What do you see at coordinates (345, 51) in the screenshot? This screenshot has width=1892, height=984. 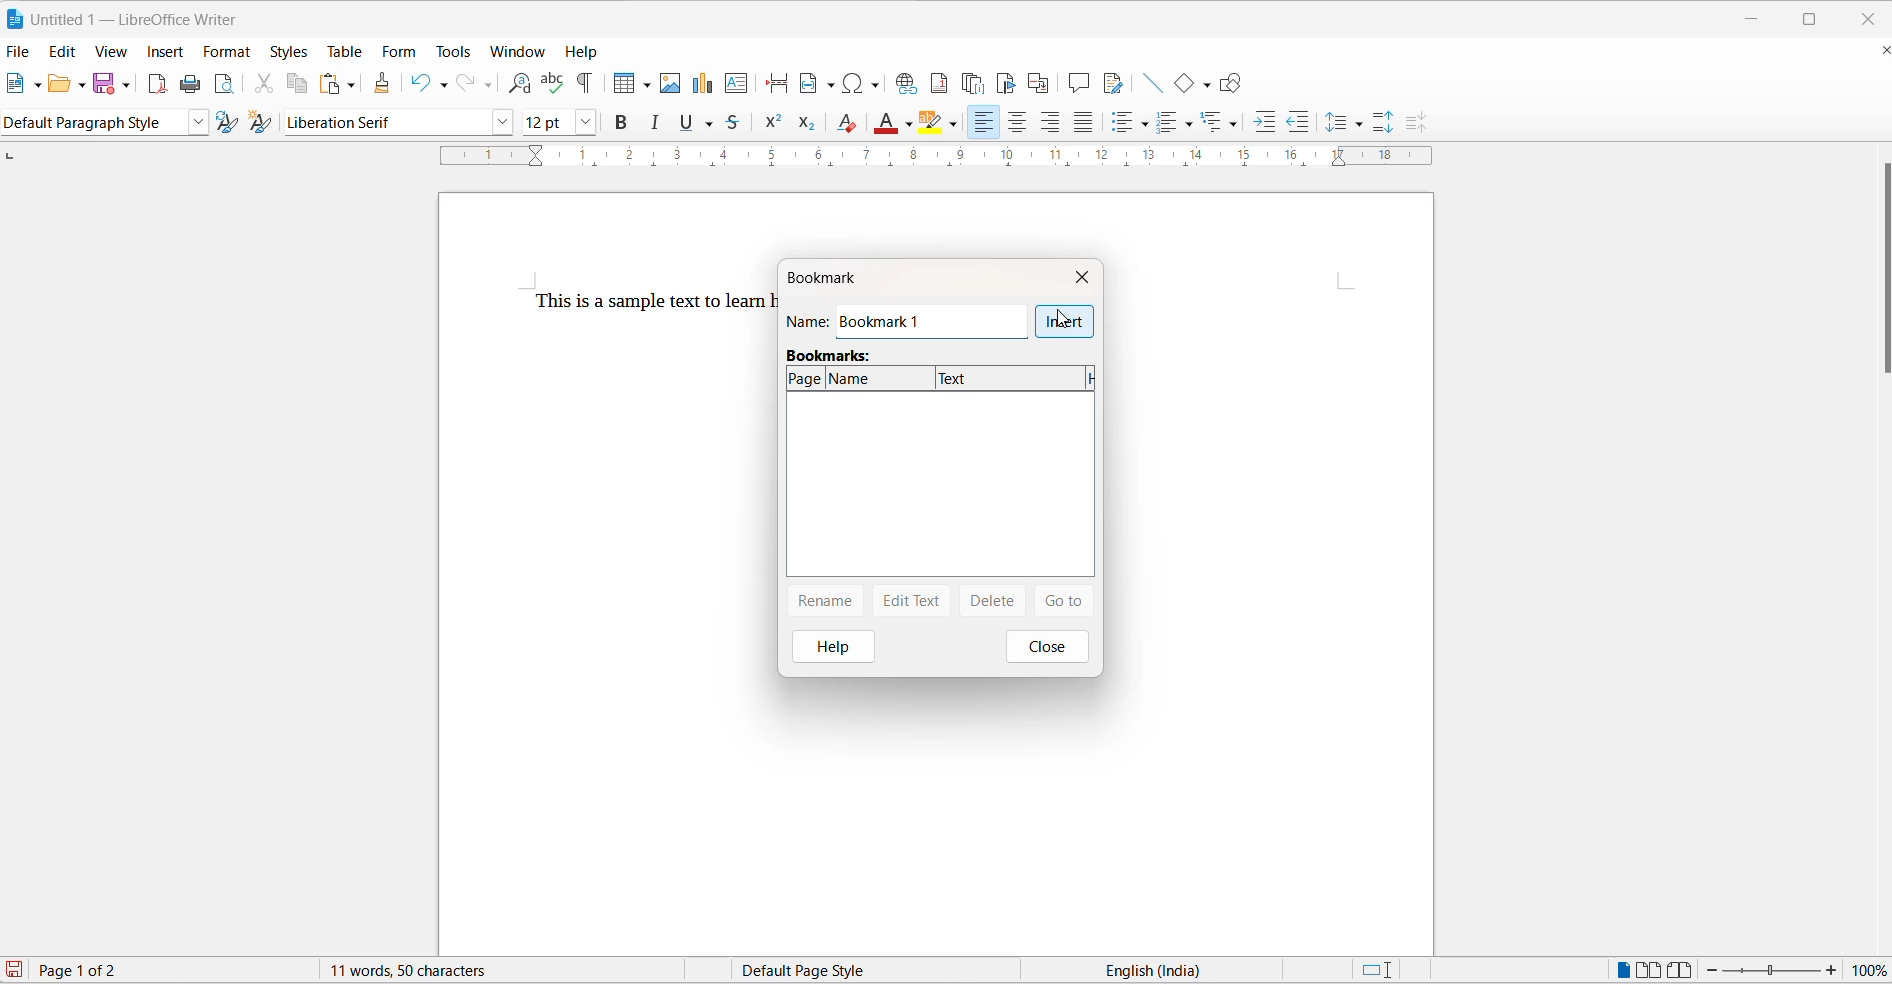 I see `table` at bounding box center [345, 51].